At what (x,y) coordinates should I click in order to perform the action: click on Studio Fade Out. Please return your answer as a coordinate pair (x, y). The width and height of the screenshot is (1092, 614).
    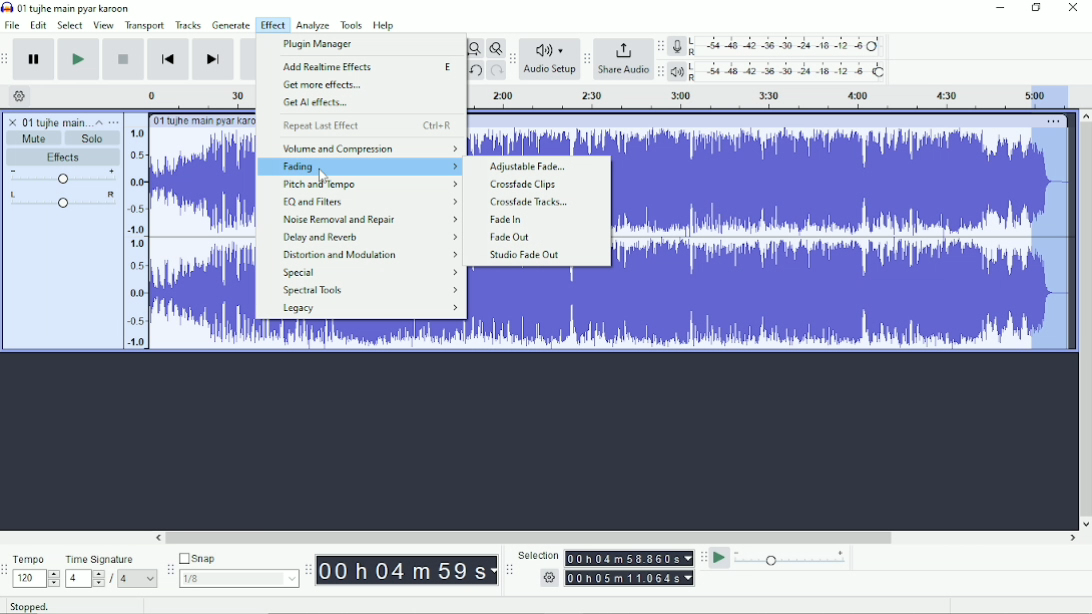
    Looking at the image, I should click on (526, 255).